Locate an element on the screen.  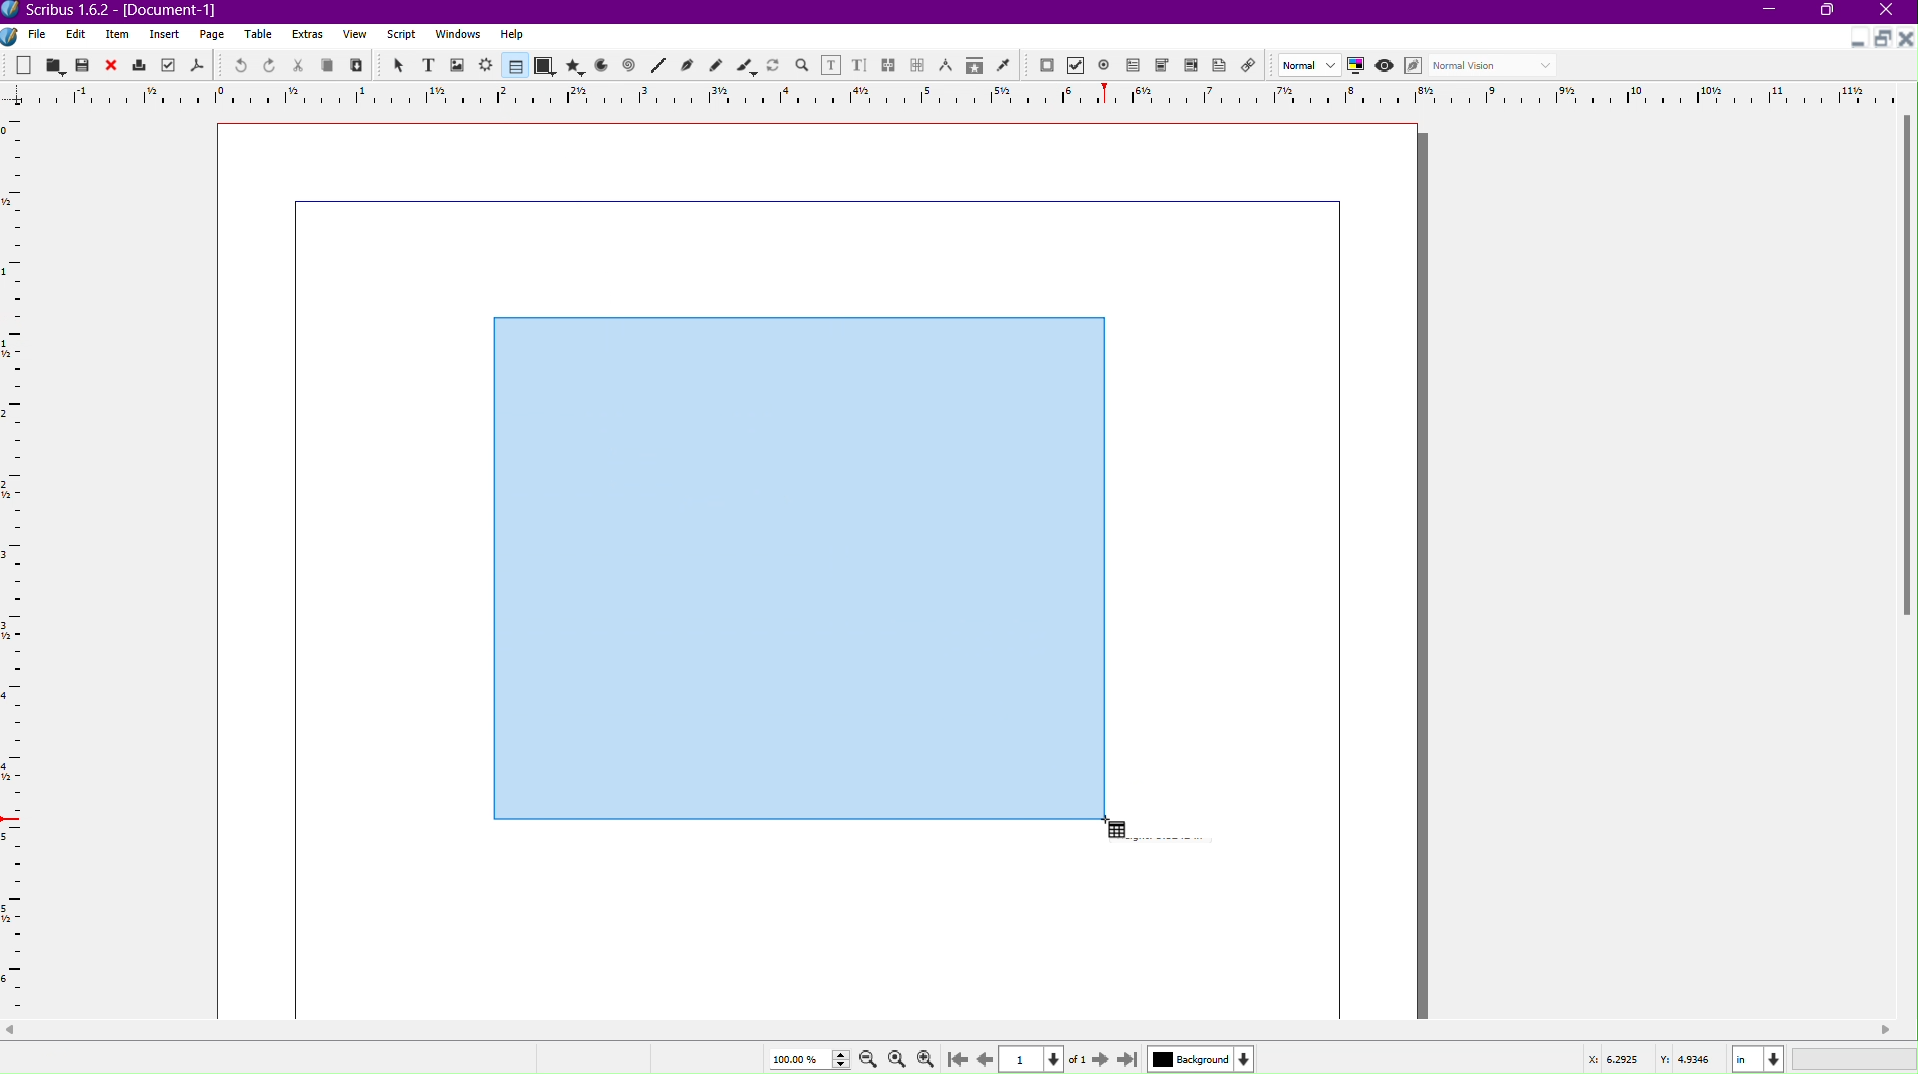
PDF Text Field is located at coordinates (1137, 68).